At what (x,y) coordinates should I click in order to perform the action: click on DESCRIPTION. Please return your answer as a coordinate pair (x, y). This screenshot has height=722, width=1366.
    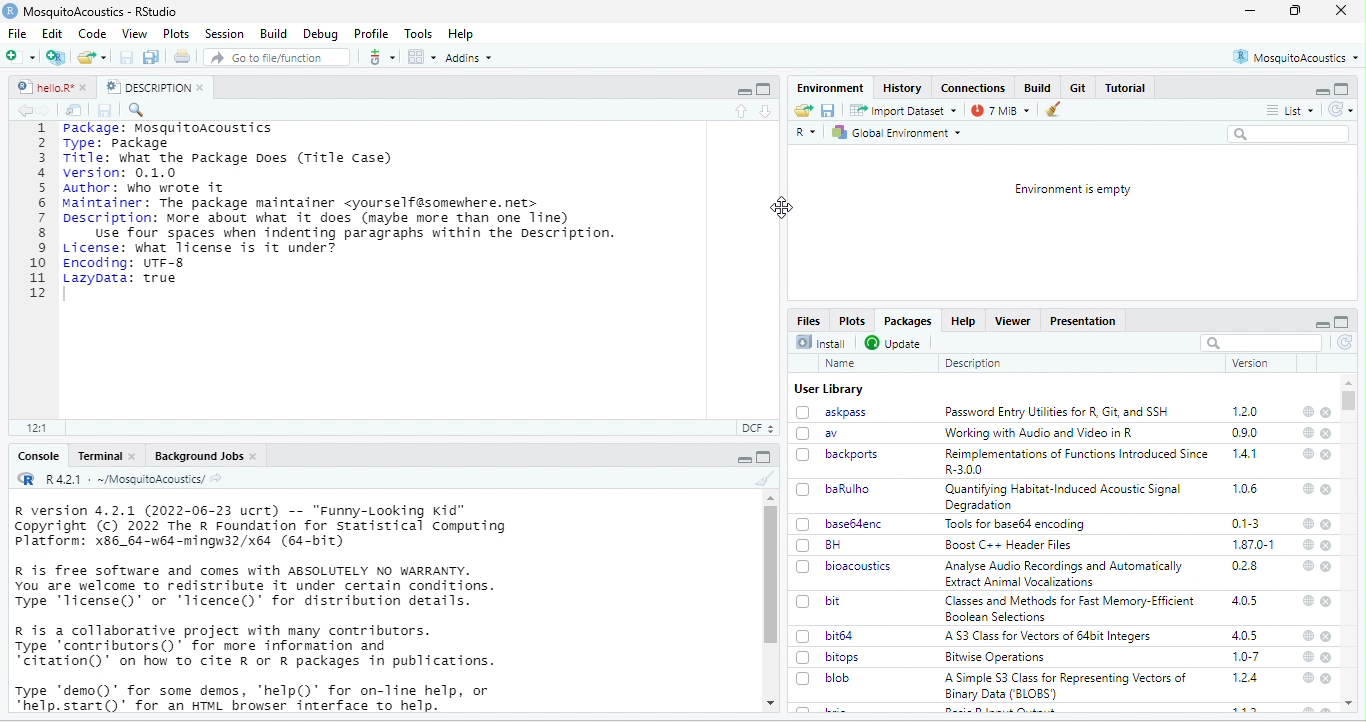
    Looking at the image, I should click on (154, 87).